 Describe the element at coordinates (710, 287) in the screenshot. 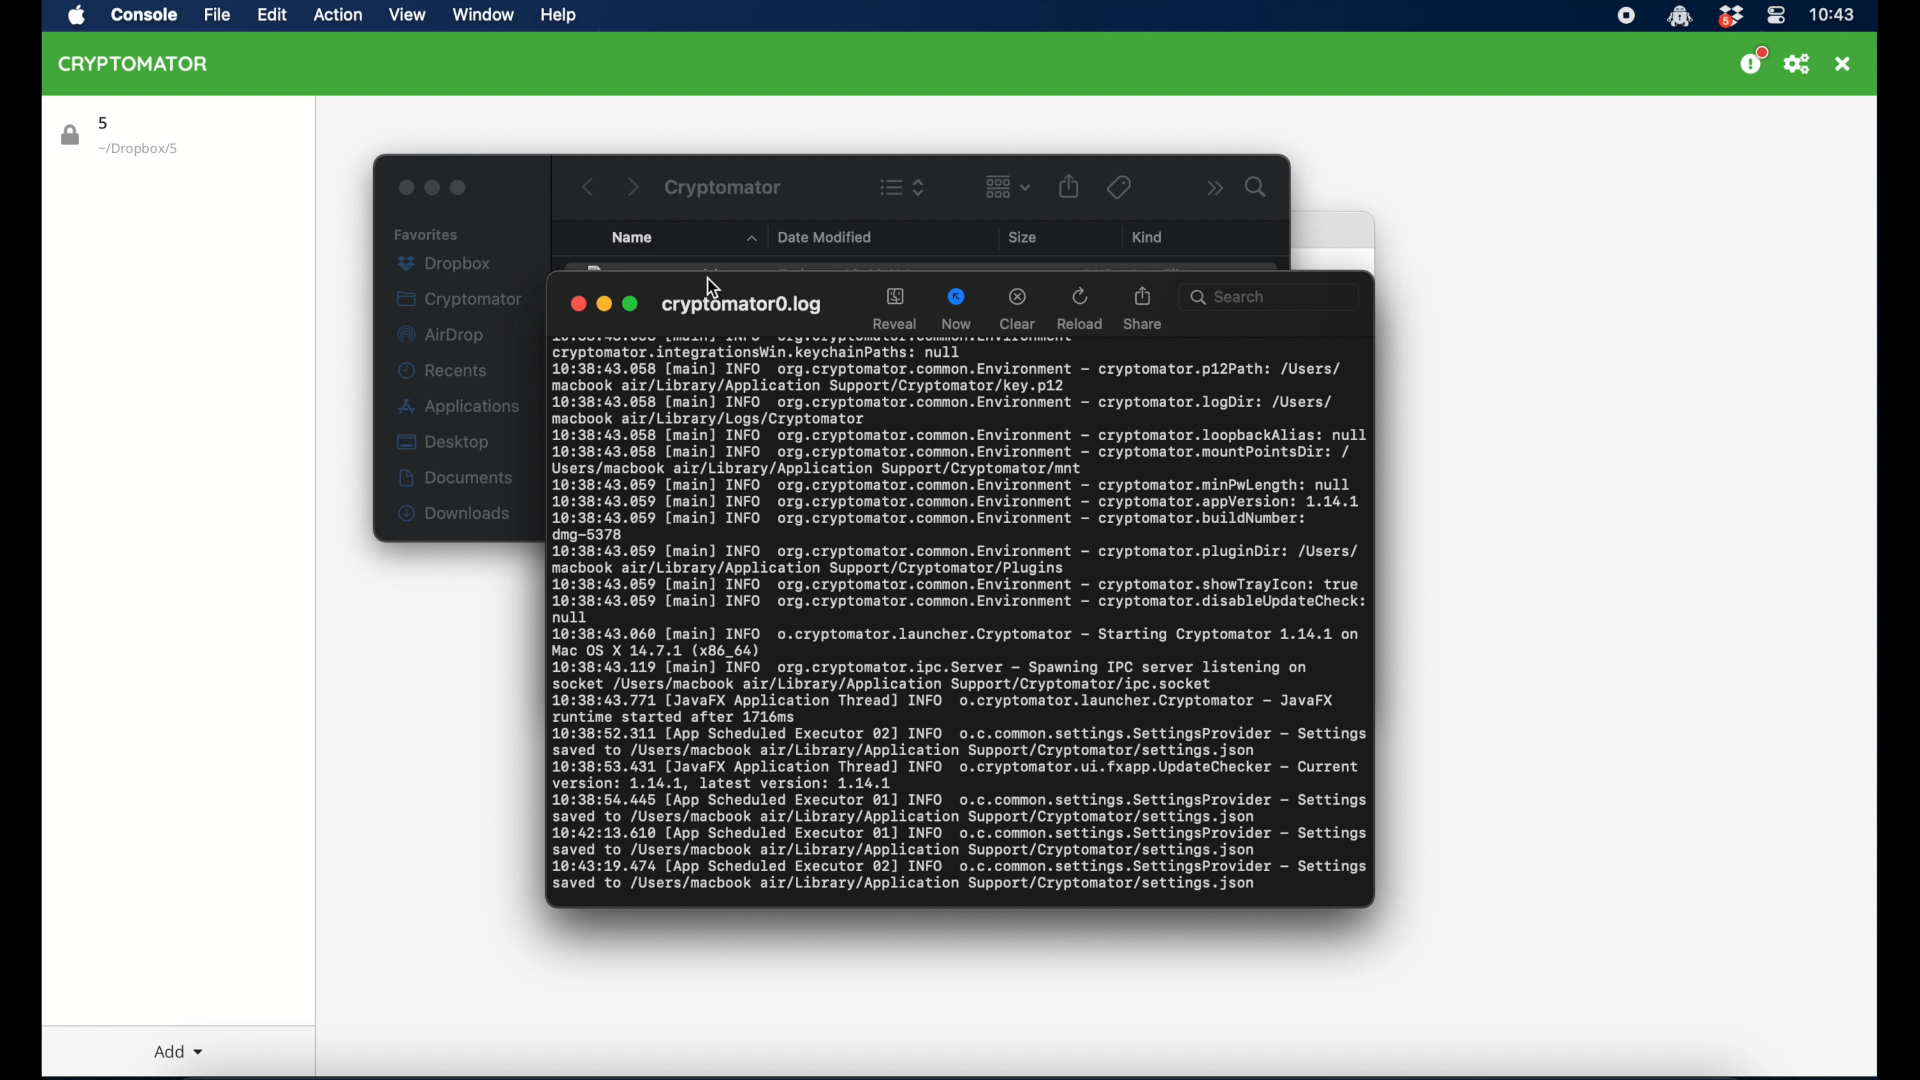

I see `cursor` at that location.